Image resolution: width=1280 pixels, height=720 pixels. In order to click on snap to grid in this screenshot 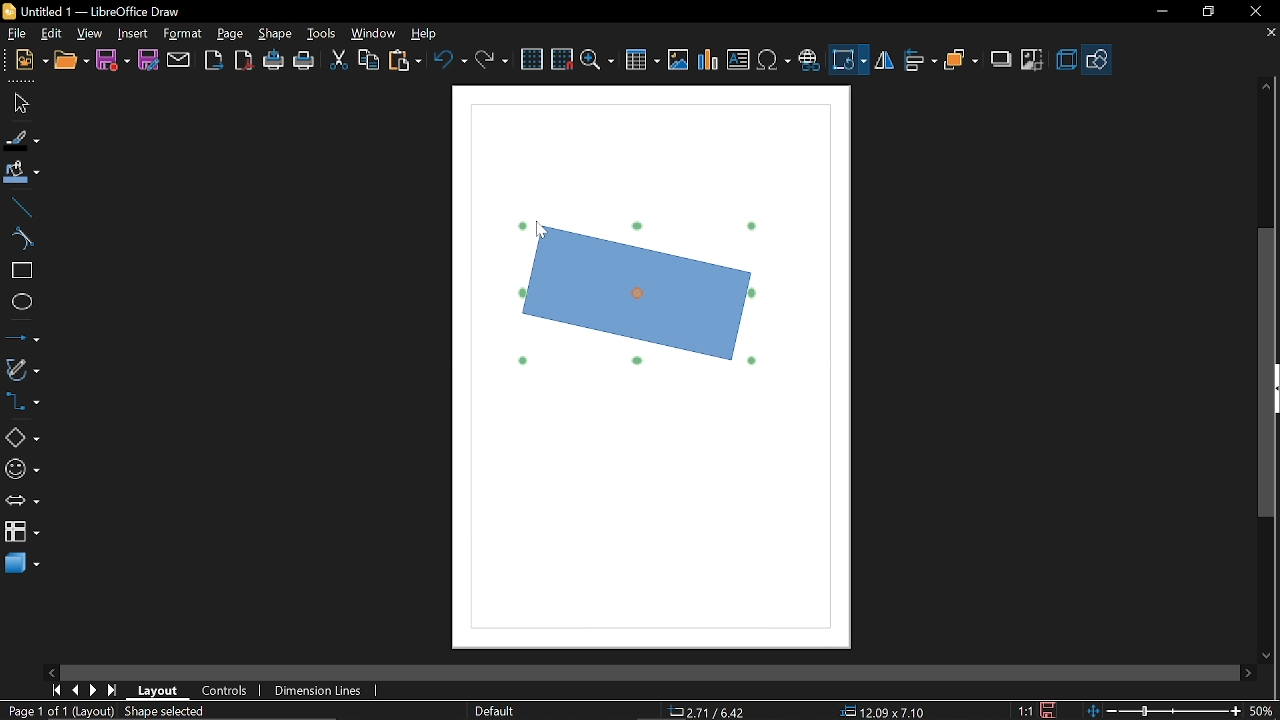, I will do `click(562, 59)`.